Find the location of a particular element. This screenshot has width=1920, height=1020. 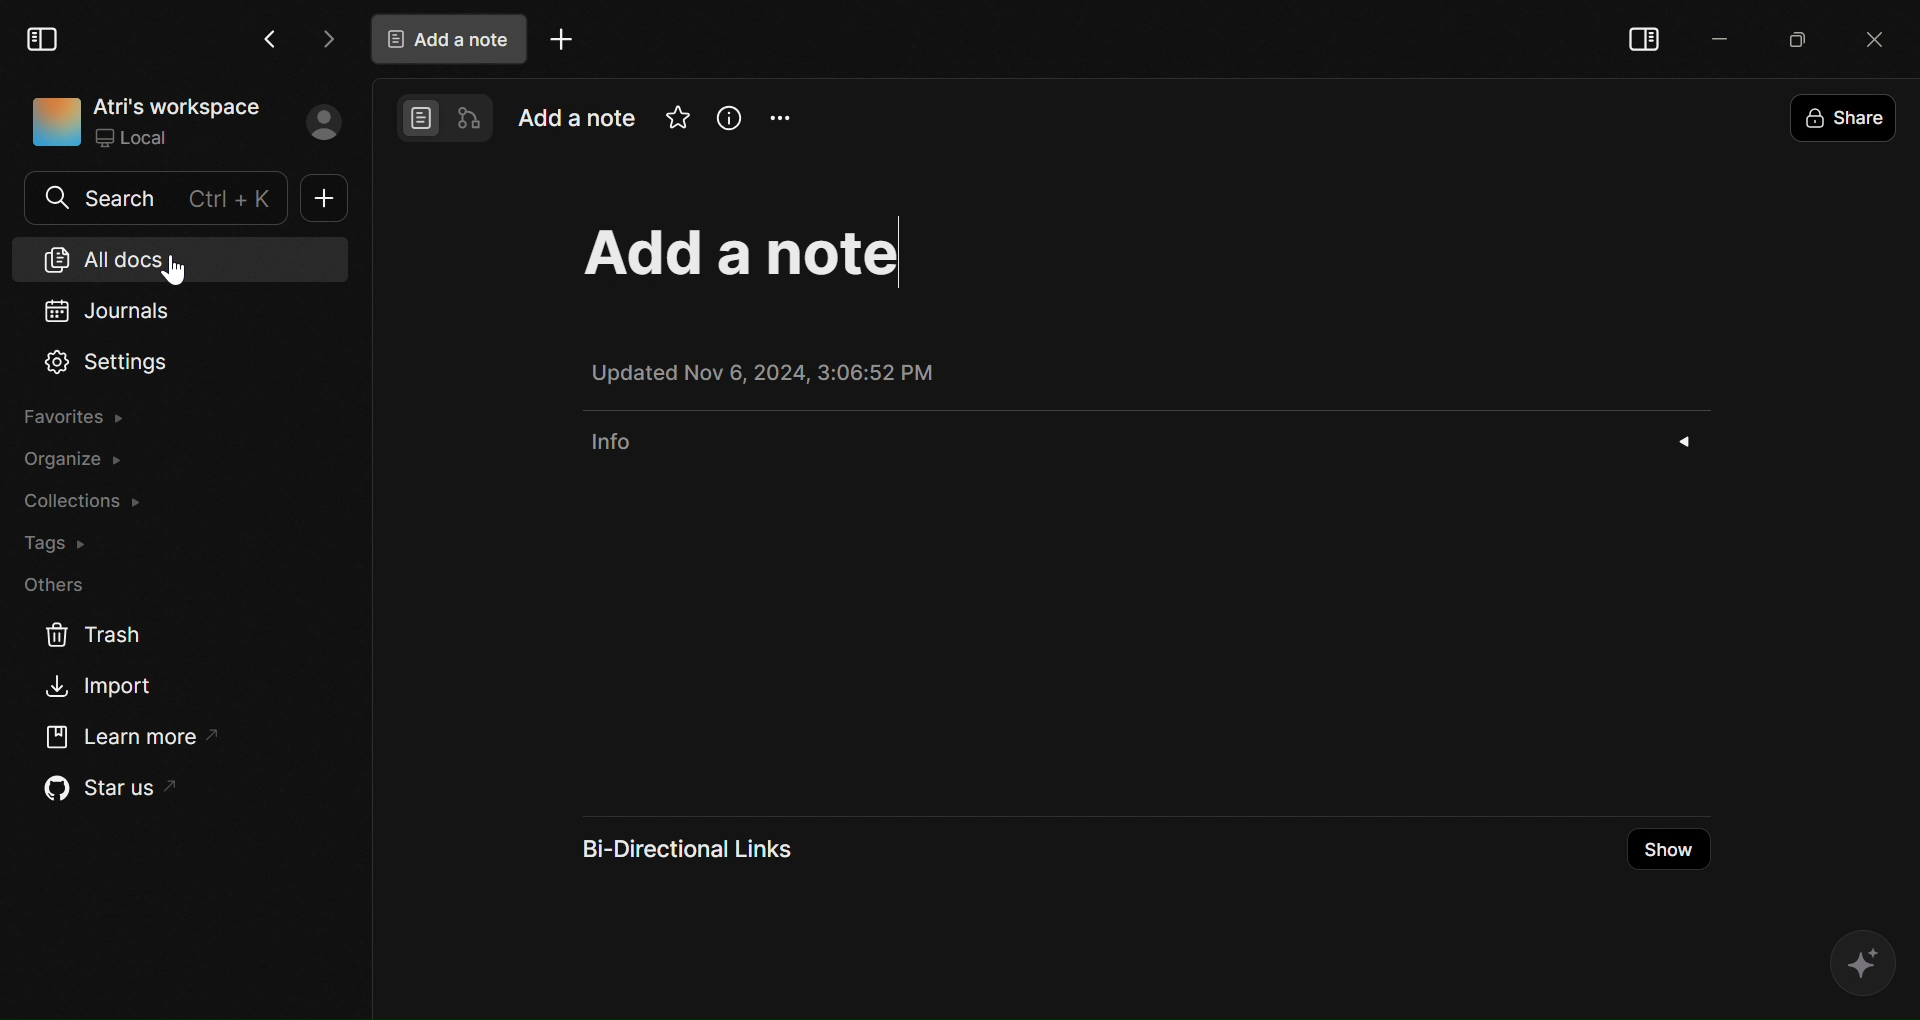

Go Back is located at coordinates (270, 39).